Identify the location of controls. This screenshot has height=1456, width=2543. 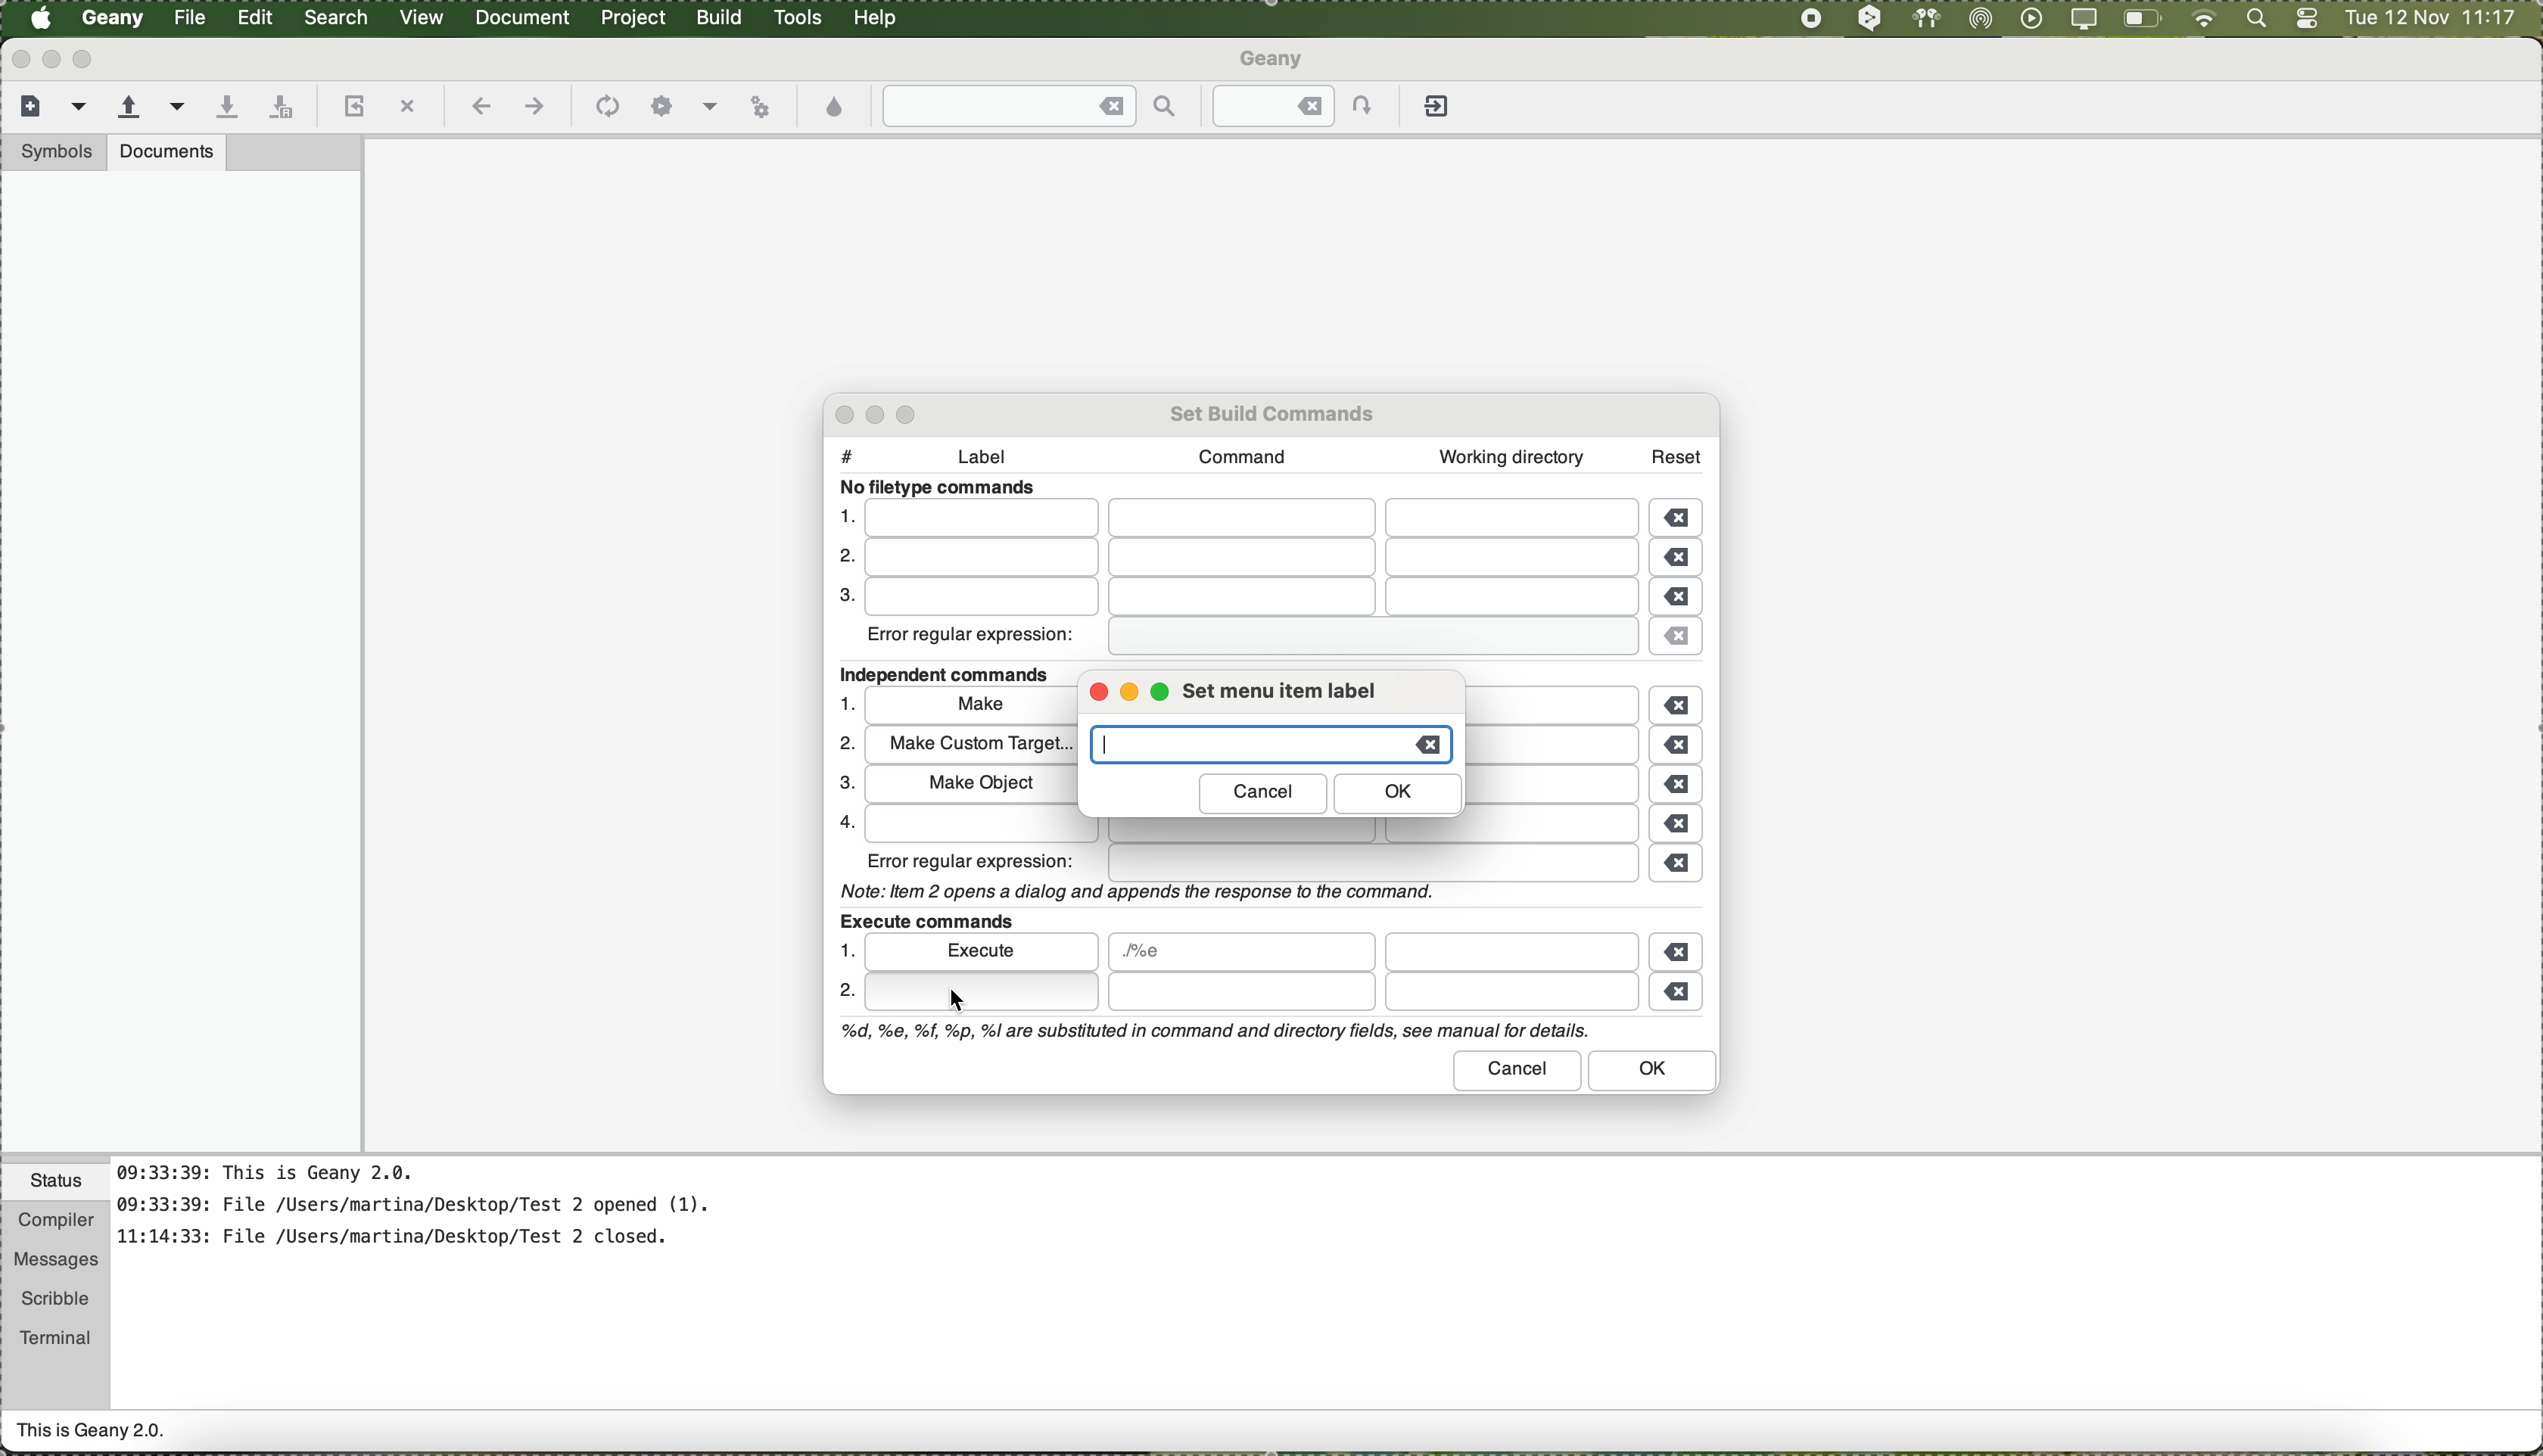
(2307, 20).